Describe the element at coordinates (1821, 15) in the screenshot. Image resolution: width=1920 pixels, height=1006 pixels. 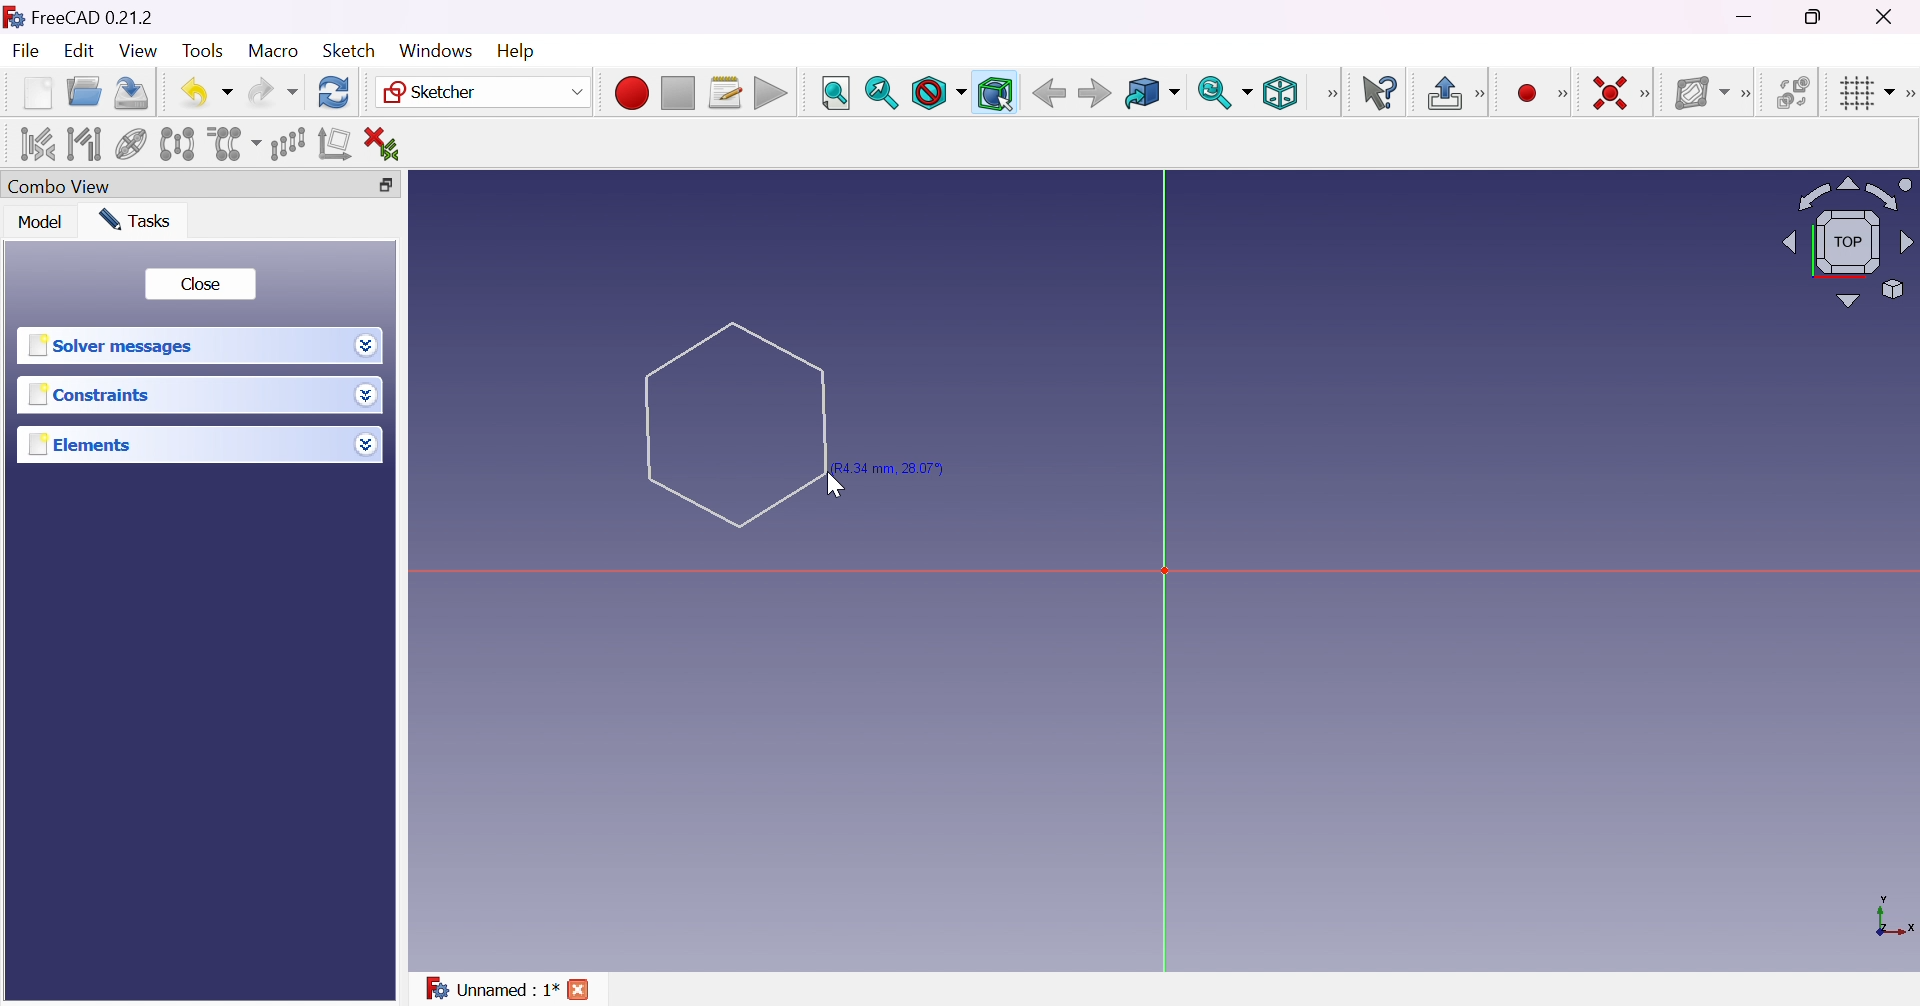
I see `Restore down` at that location.